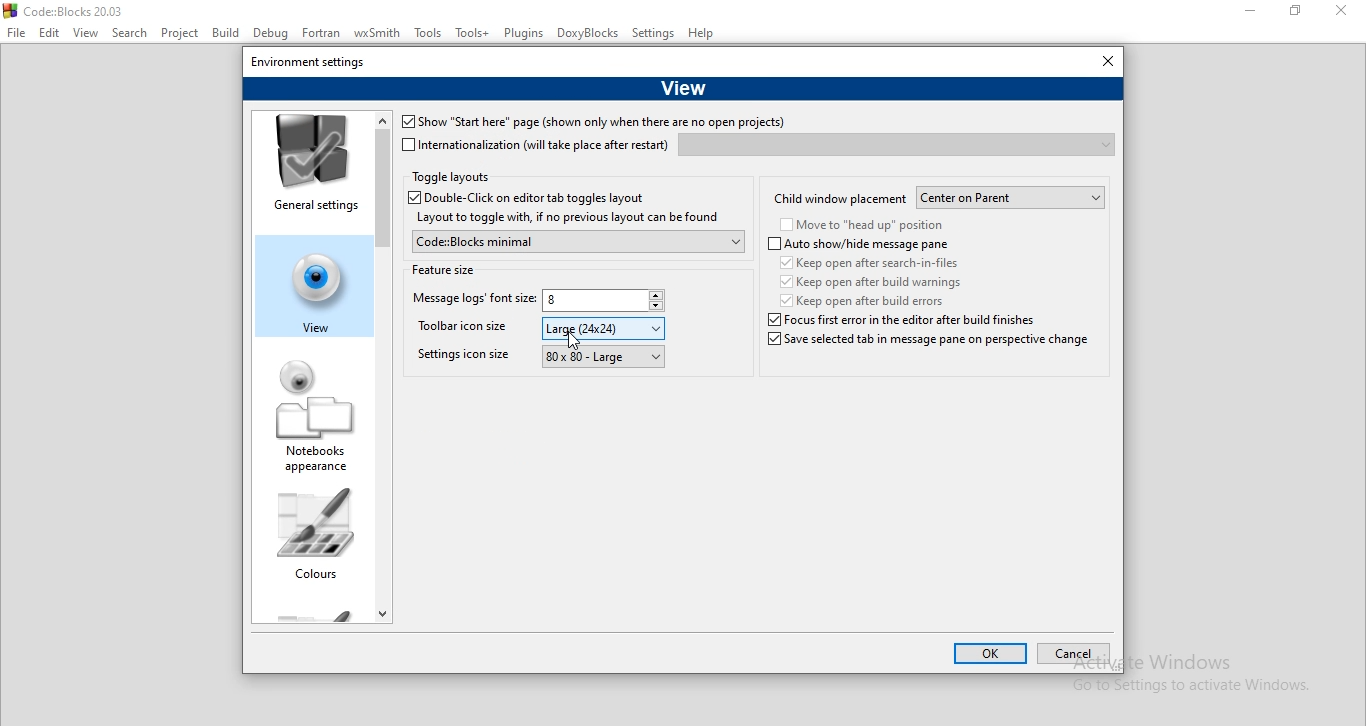  I want to click on wxSmith, so click(380, 34).